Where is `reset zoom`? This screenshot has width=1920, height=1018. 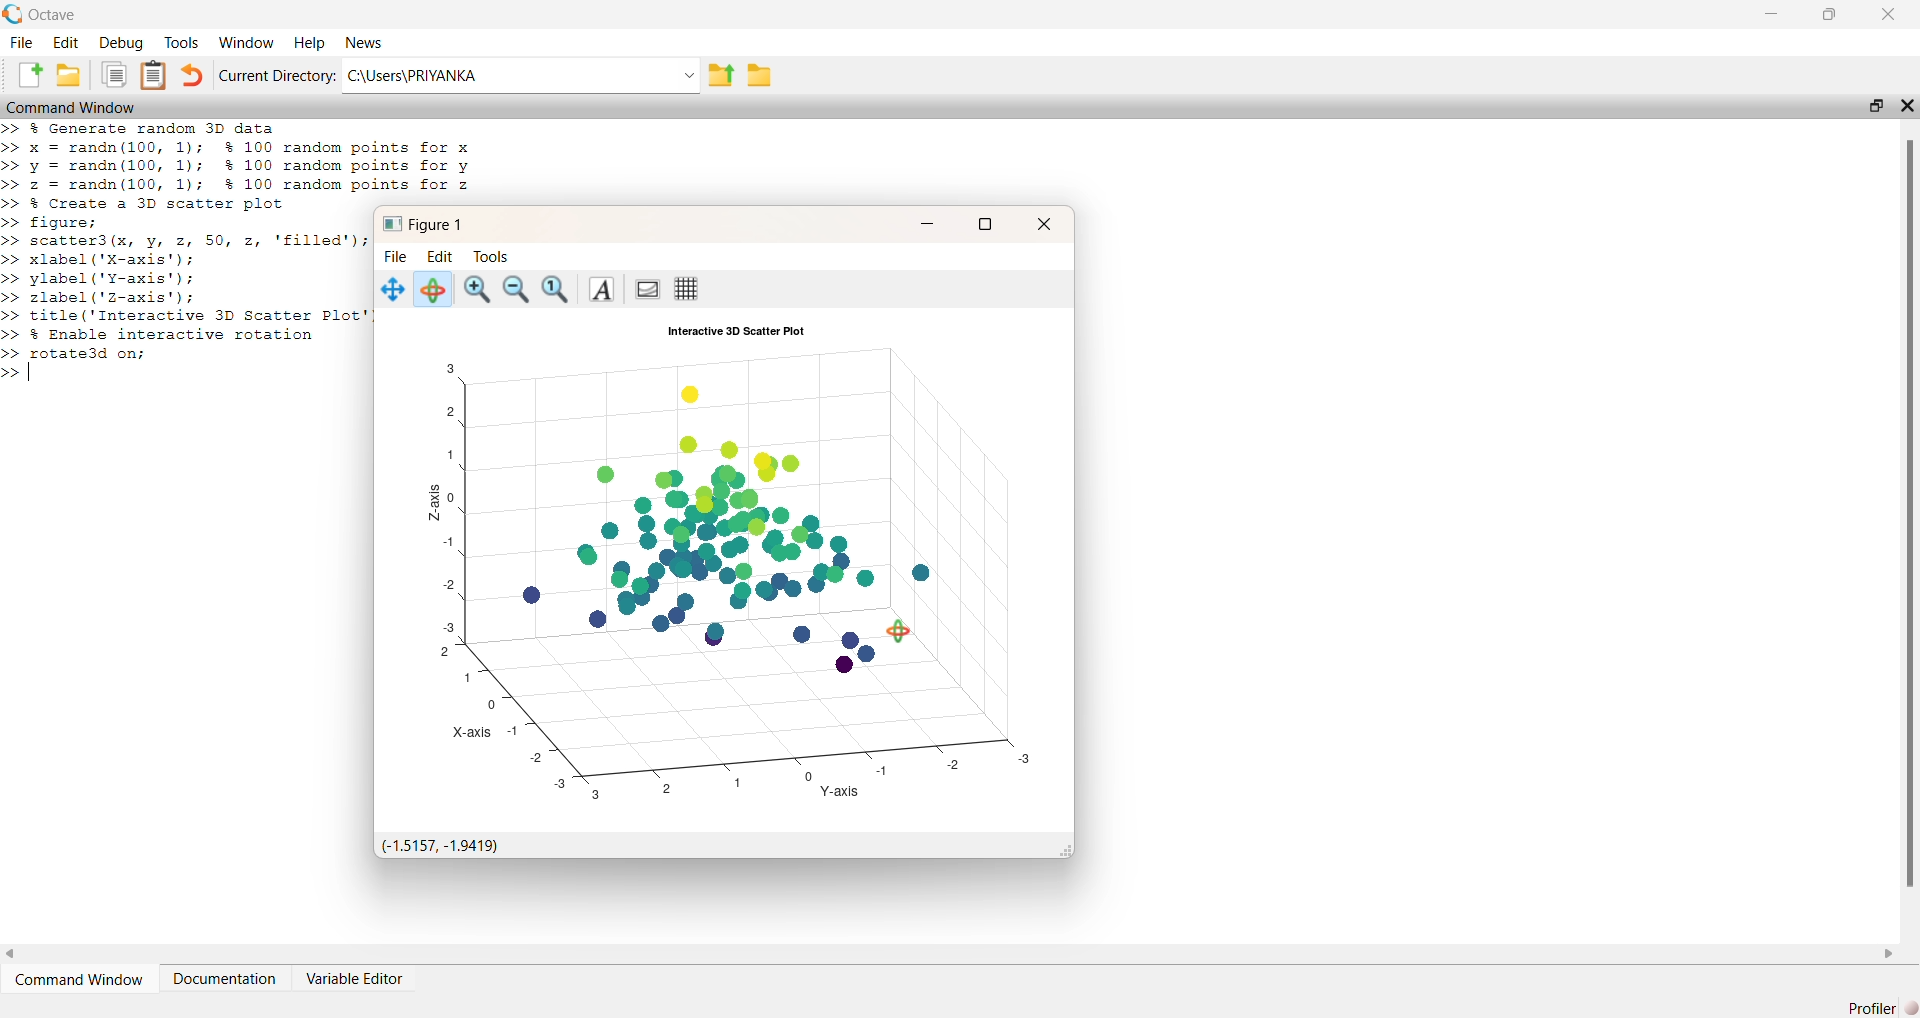
reset zoom is located at coordinates (557, 290).